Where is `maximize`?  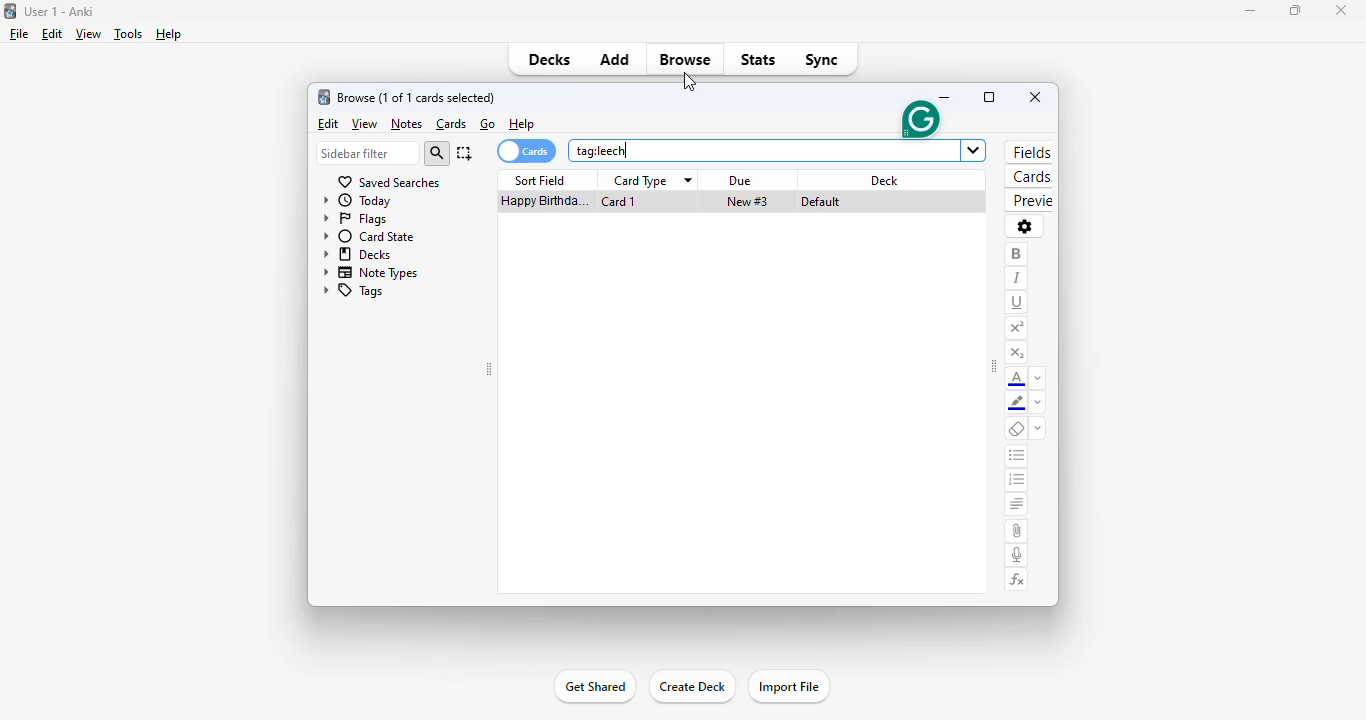 maximize is located at coordinates (1296, 10).